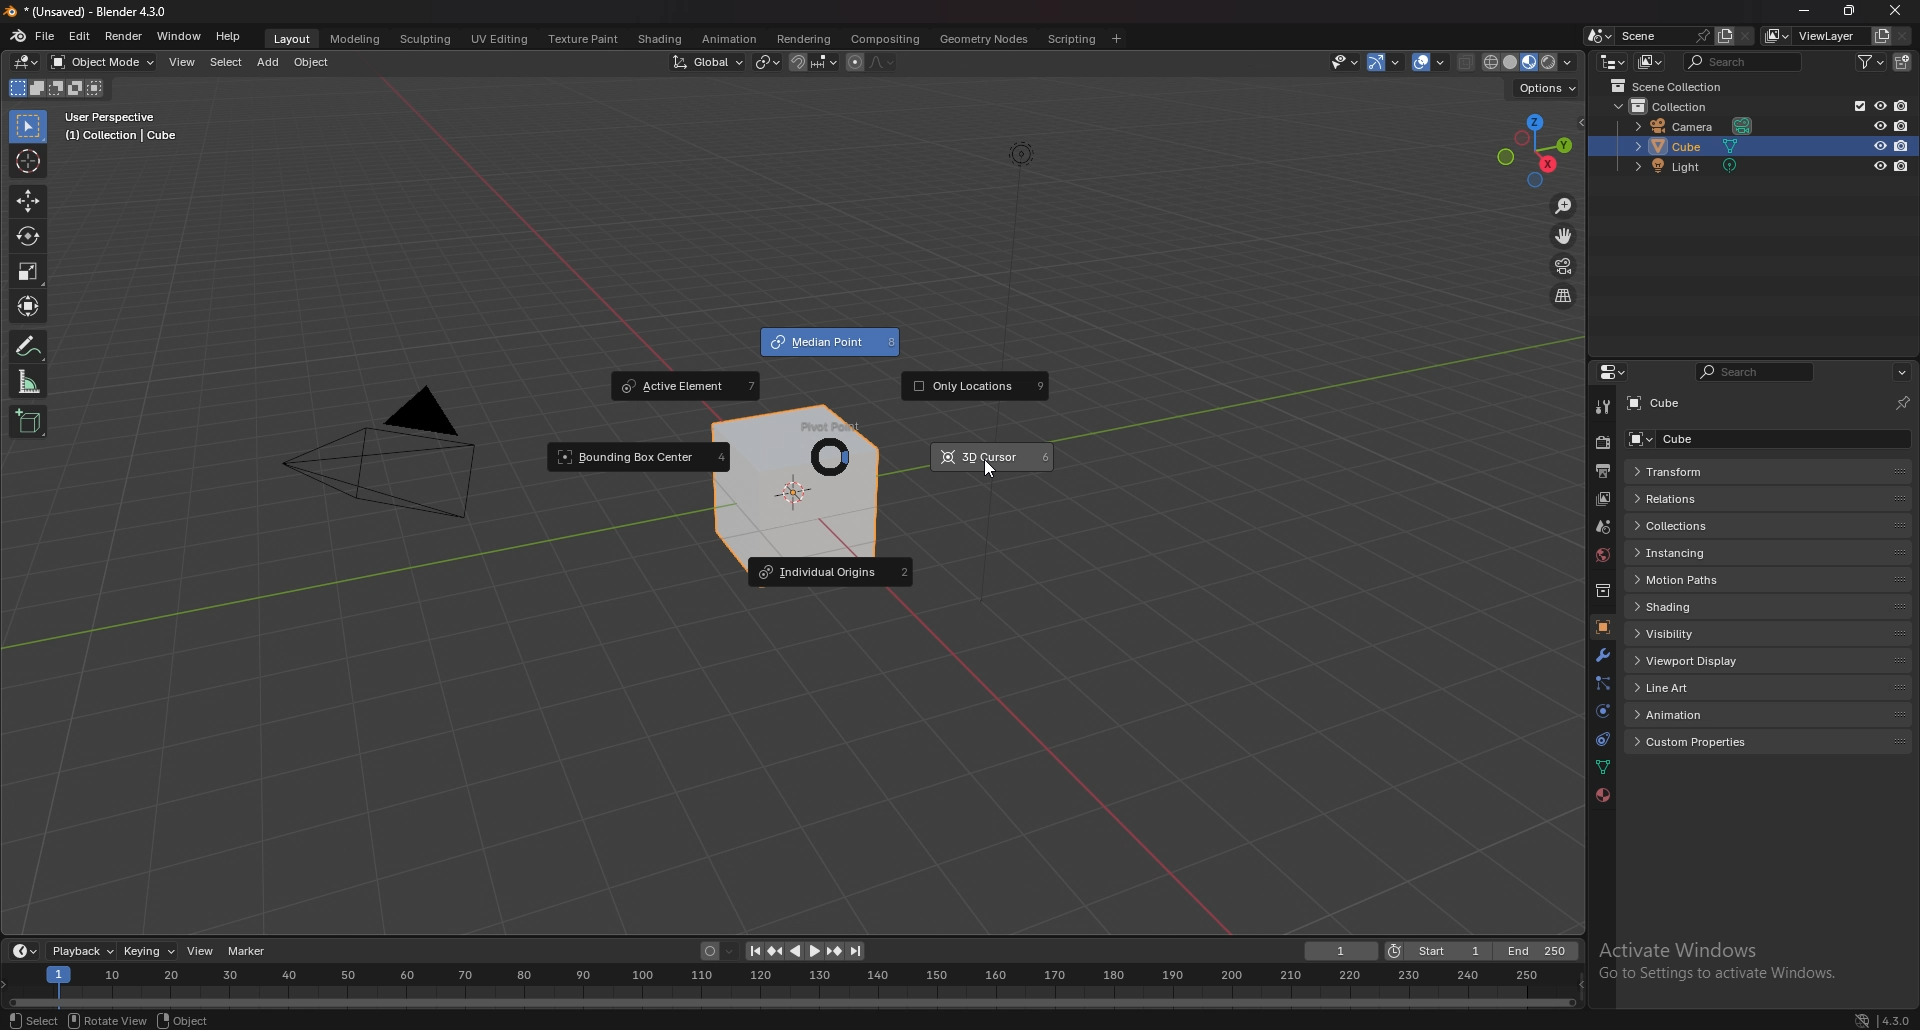 The height and width of the screenshot is (1030, 1920). What do you see at coordinates (831, 343) in the screenshot?
I see `median point` at bounding box center [831, 343].